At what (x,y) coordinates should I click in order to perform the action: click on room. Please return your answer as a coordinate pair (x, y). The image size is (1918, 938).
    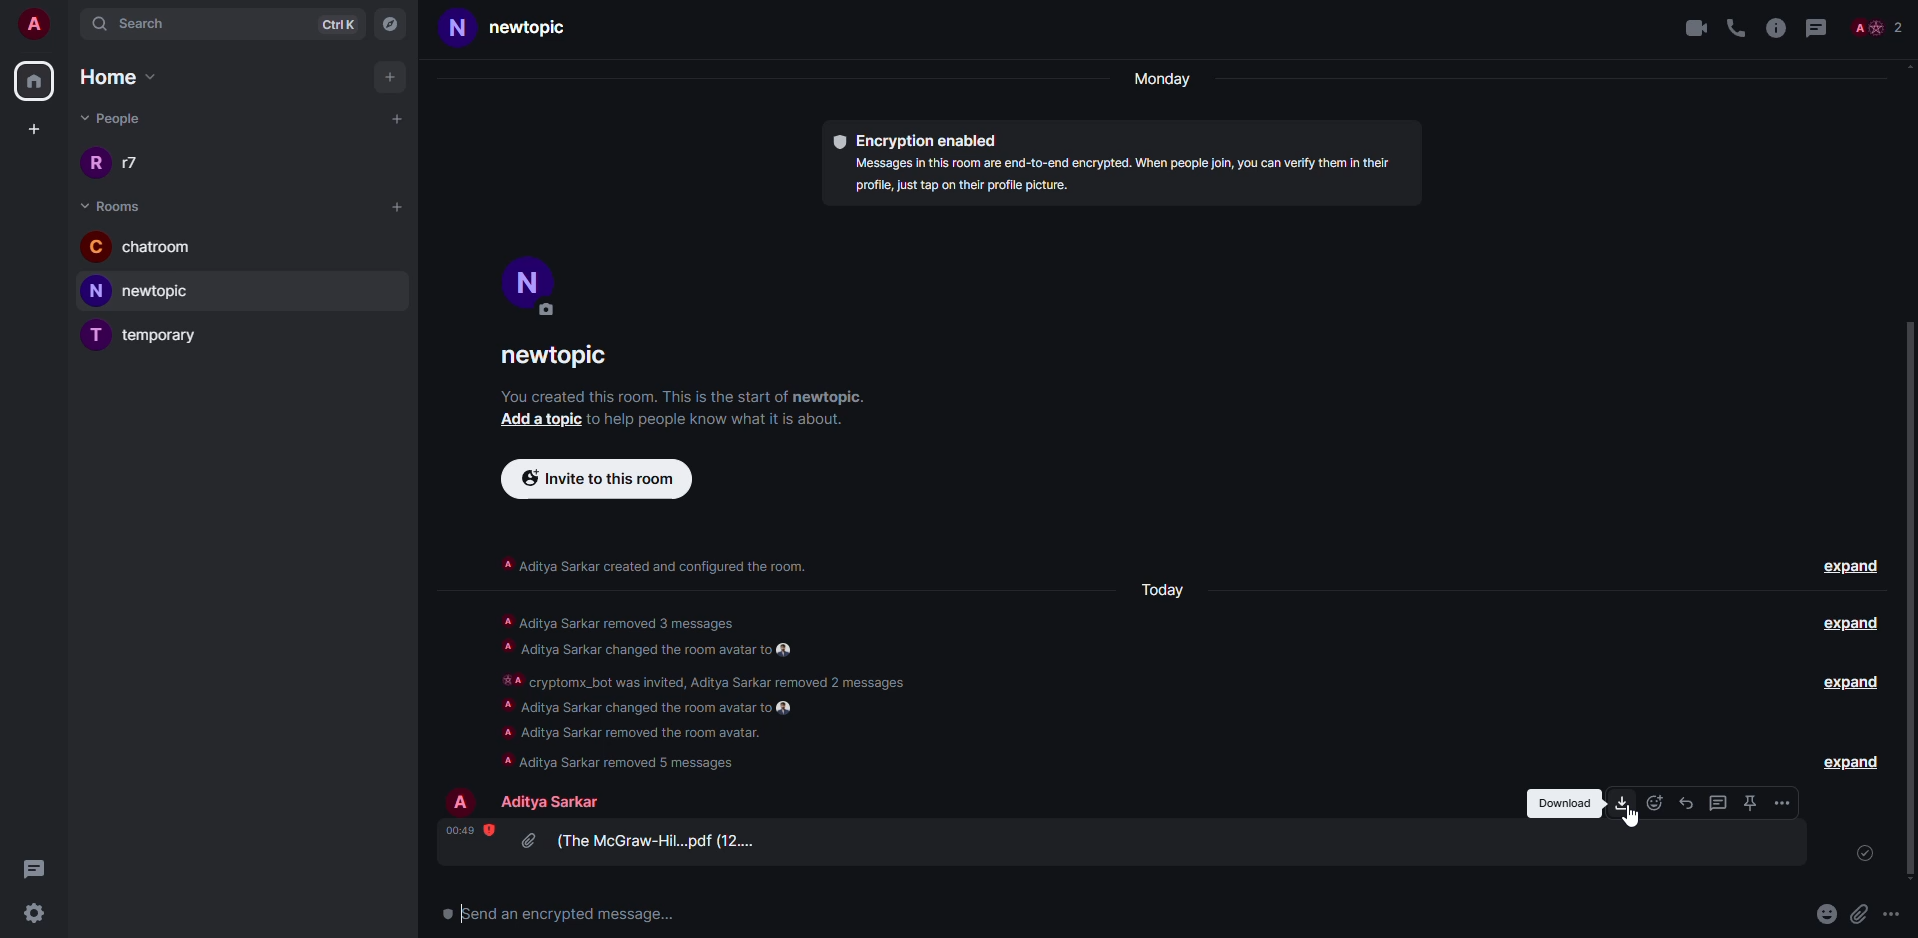
    Looking at the image, I should click on (573, 352).